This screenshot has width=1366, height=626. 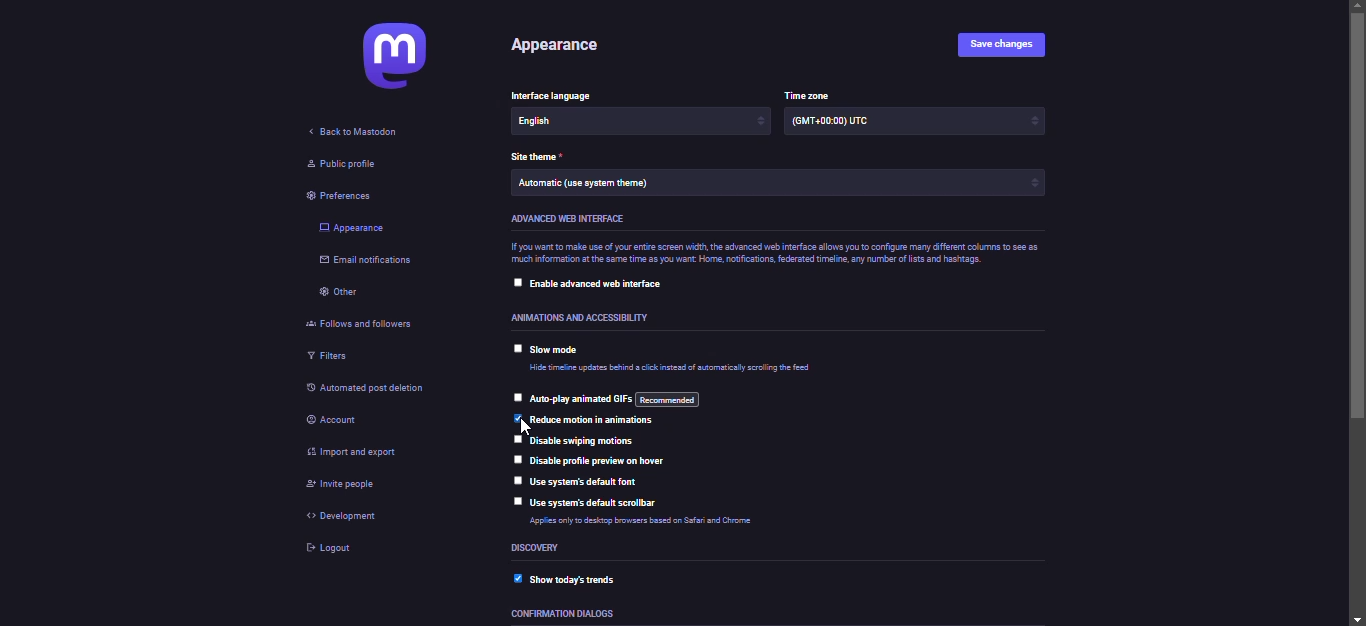 I want to click on save changes, so click(x=1008, y=45).